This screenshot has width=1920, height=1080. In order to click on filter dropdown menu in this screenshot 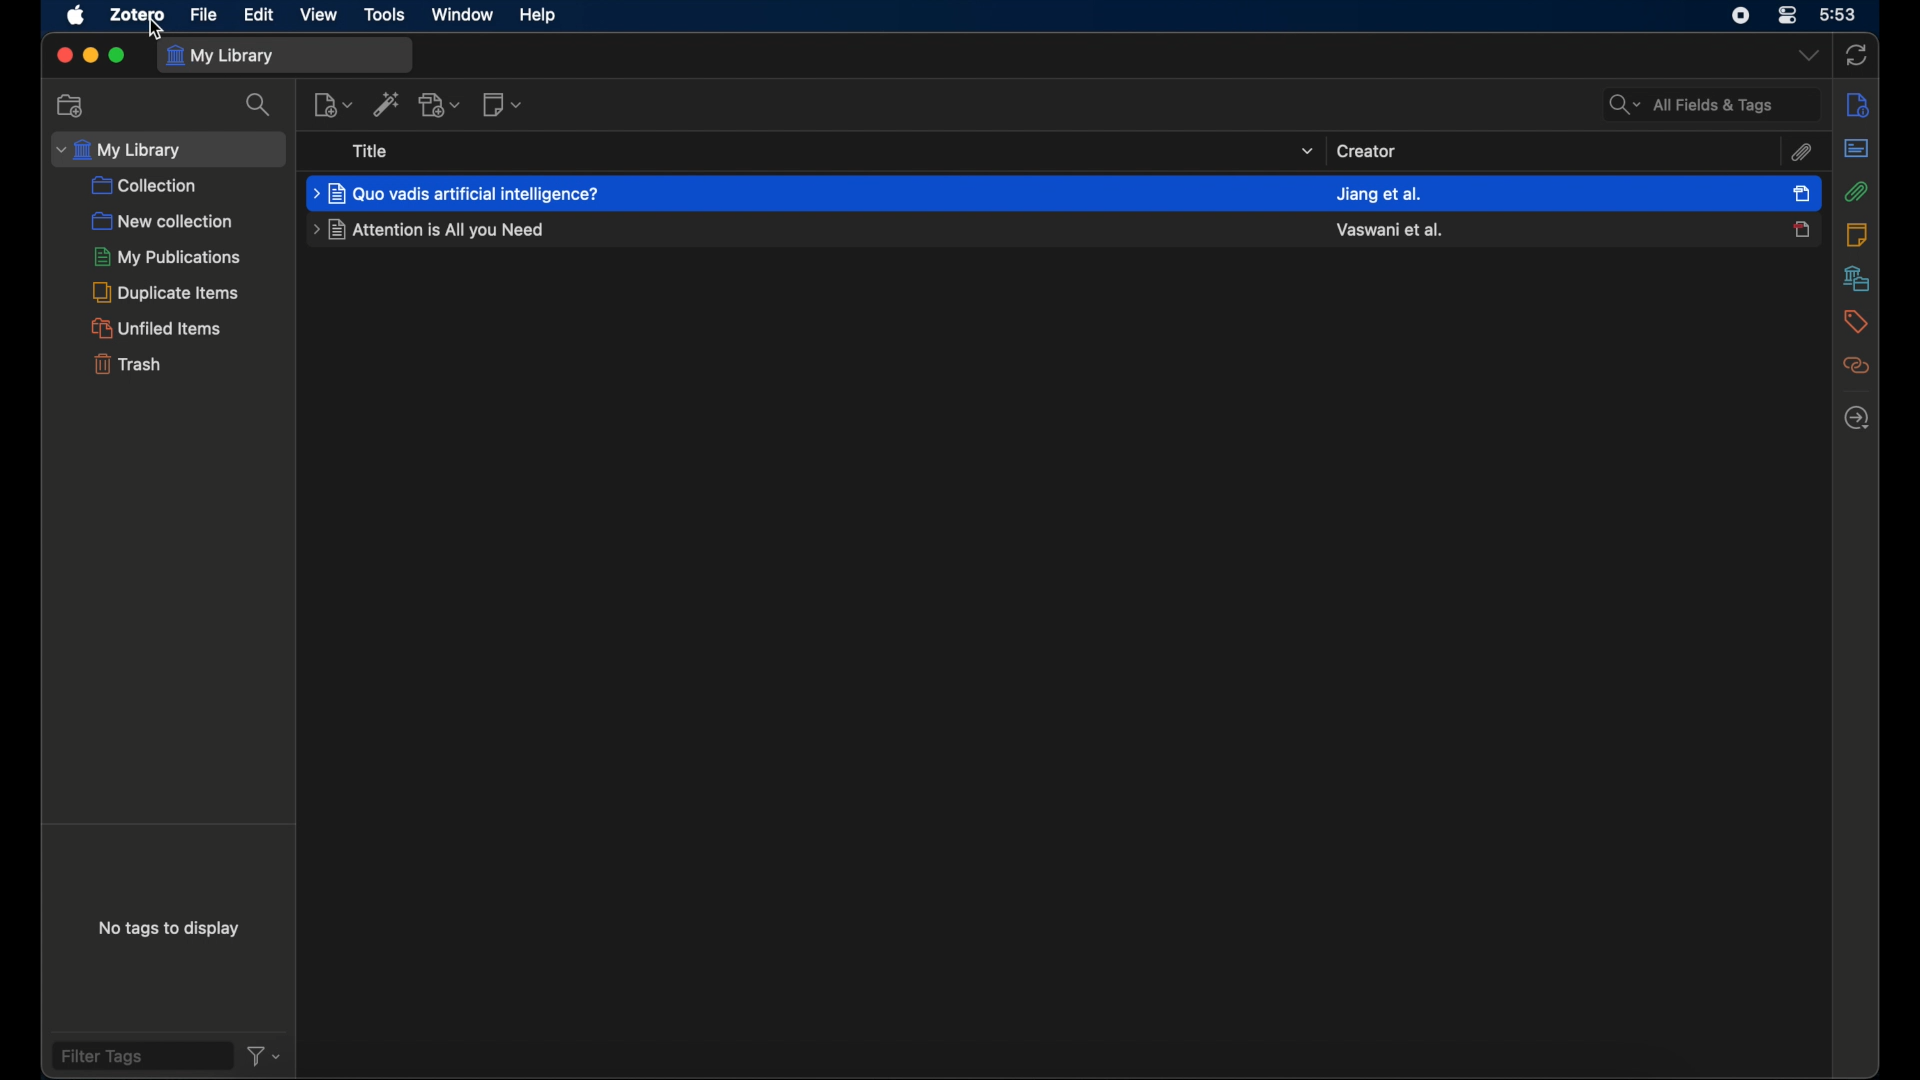, I will do `click(264, 1056)`.